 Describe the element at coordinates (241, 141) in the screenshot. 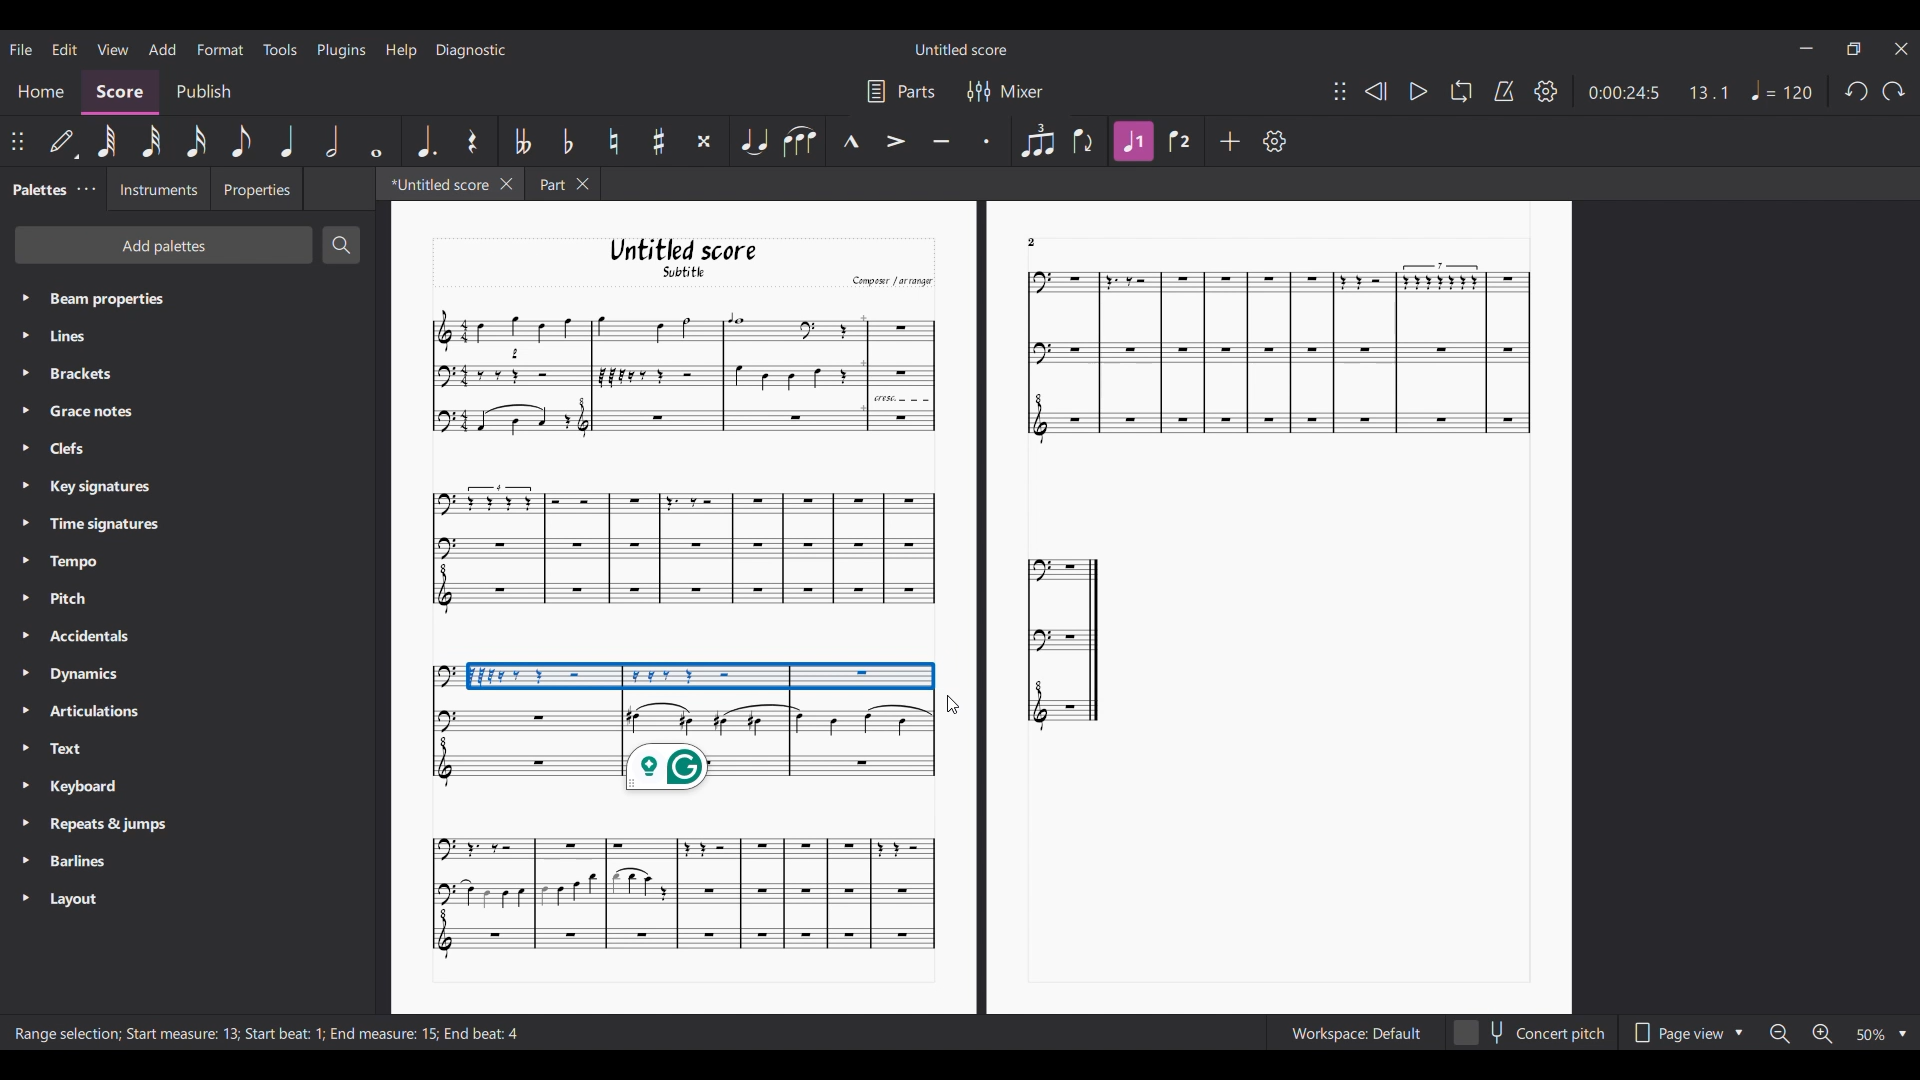

I see `8th note` at that location.